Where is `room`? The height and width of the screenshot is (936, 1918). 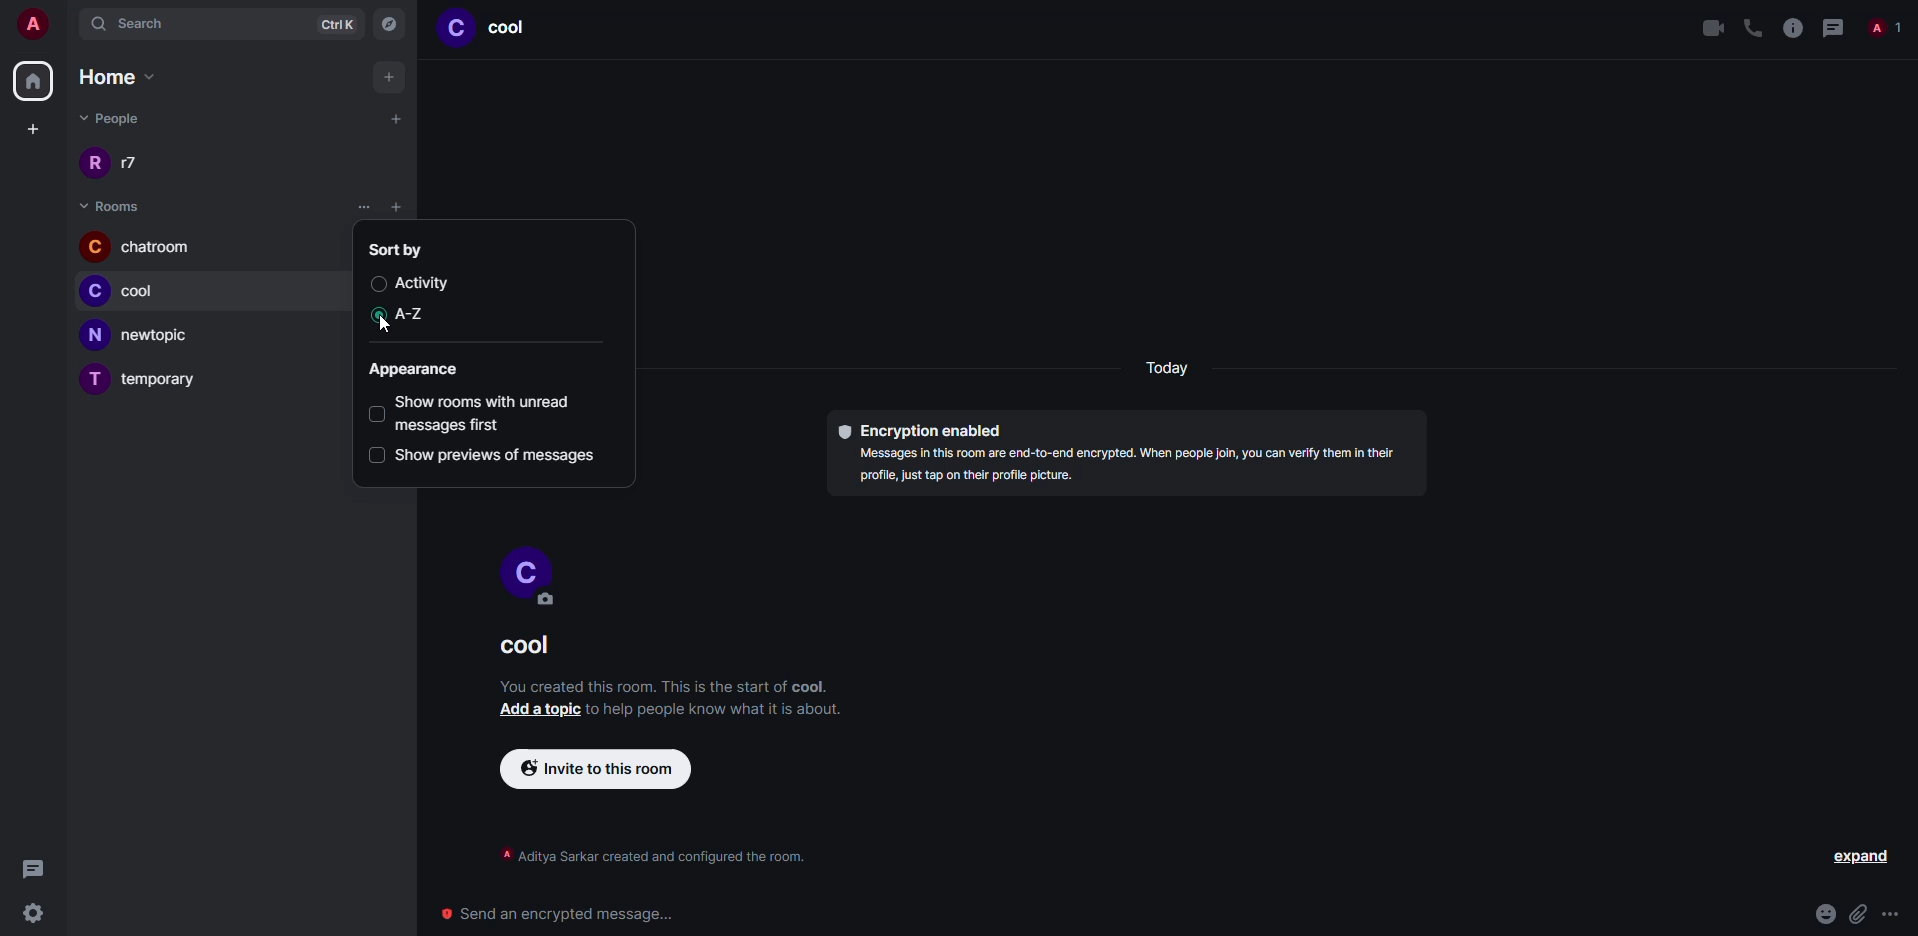 room is located at coordinates (516, 648).